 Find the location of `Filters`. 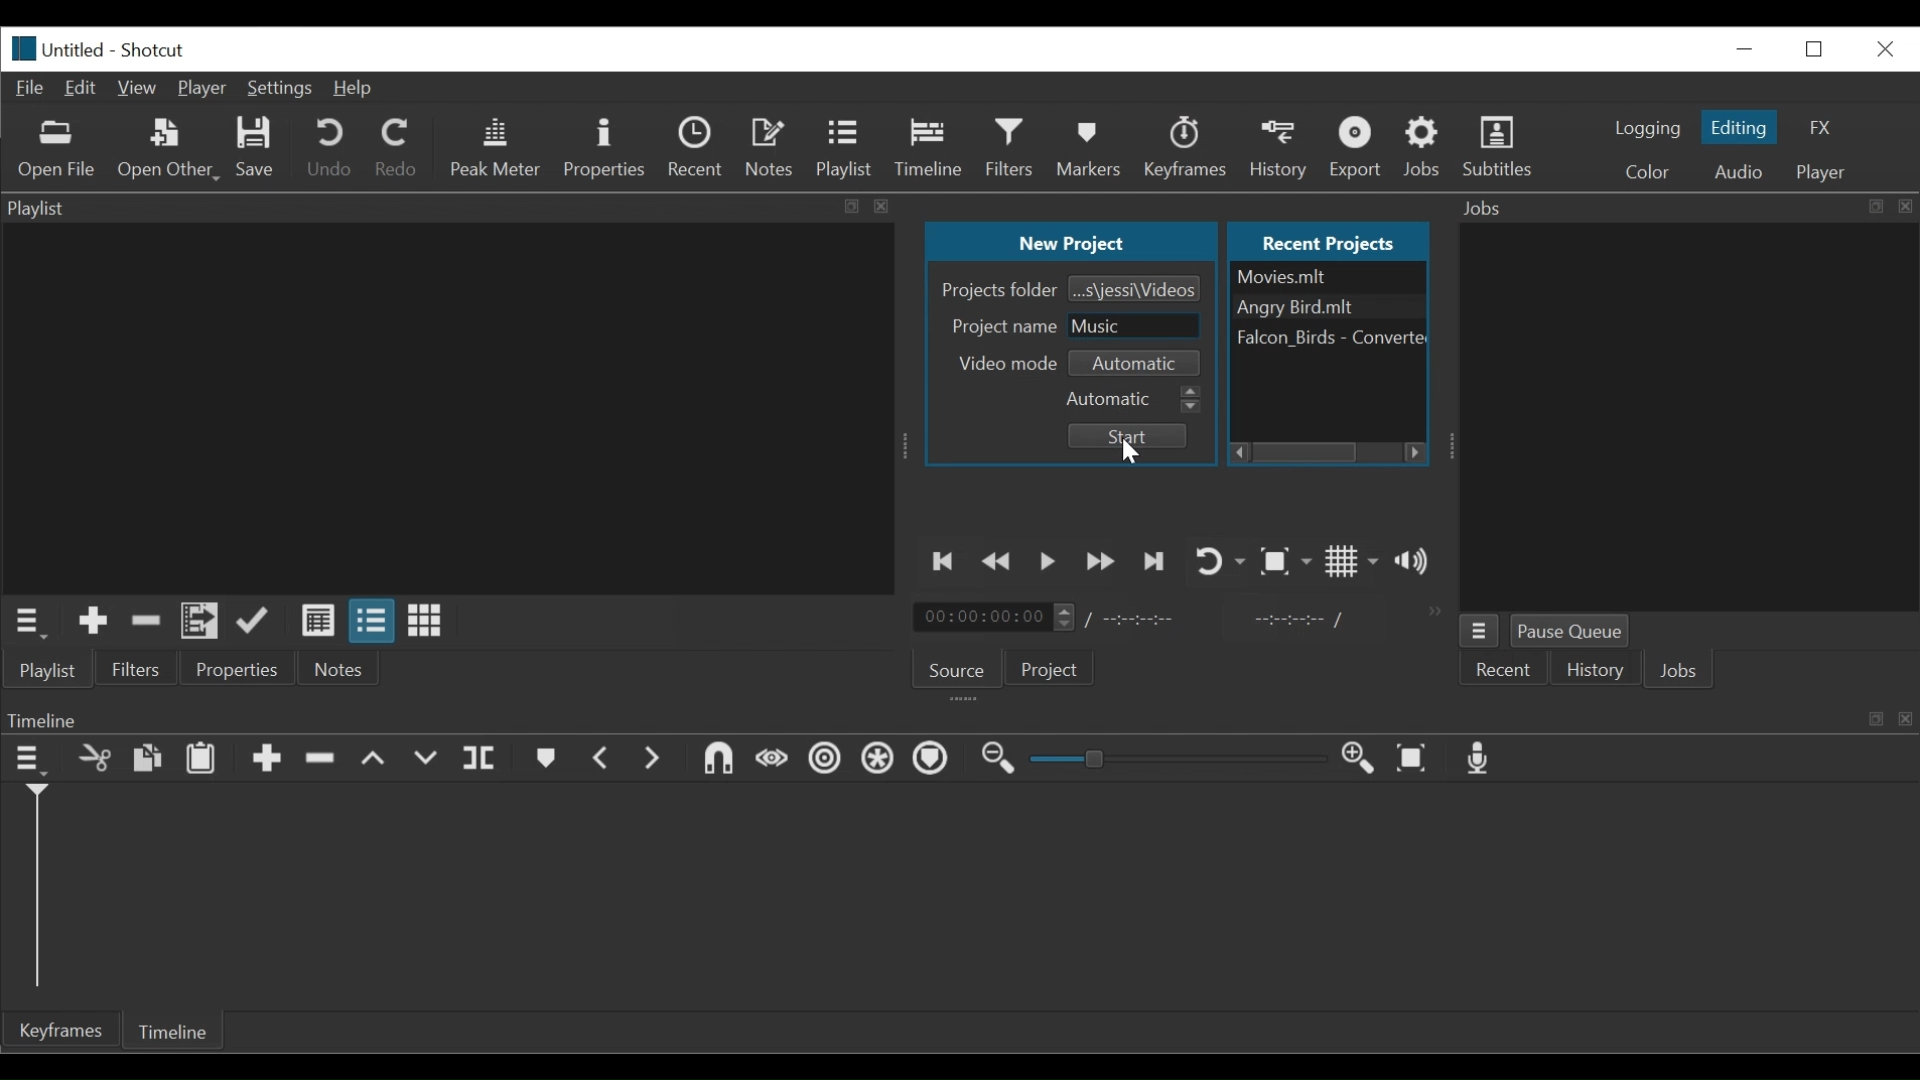

Filters is located at coordinates (1011, 149).